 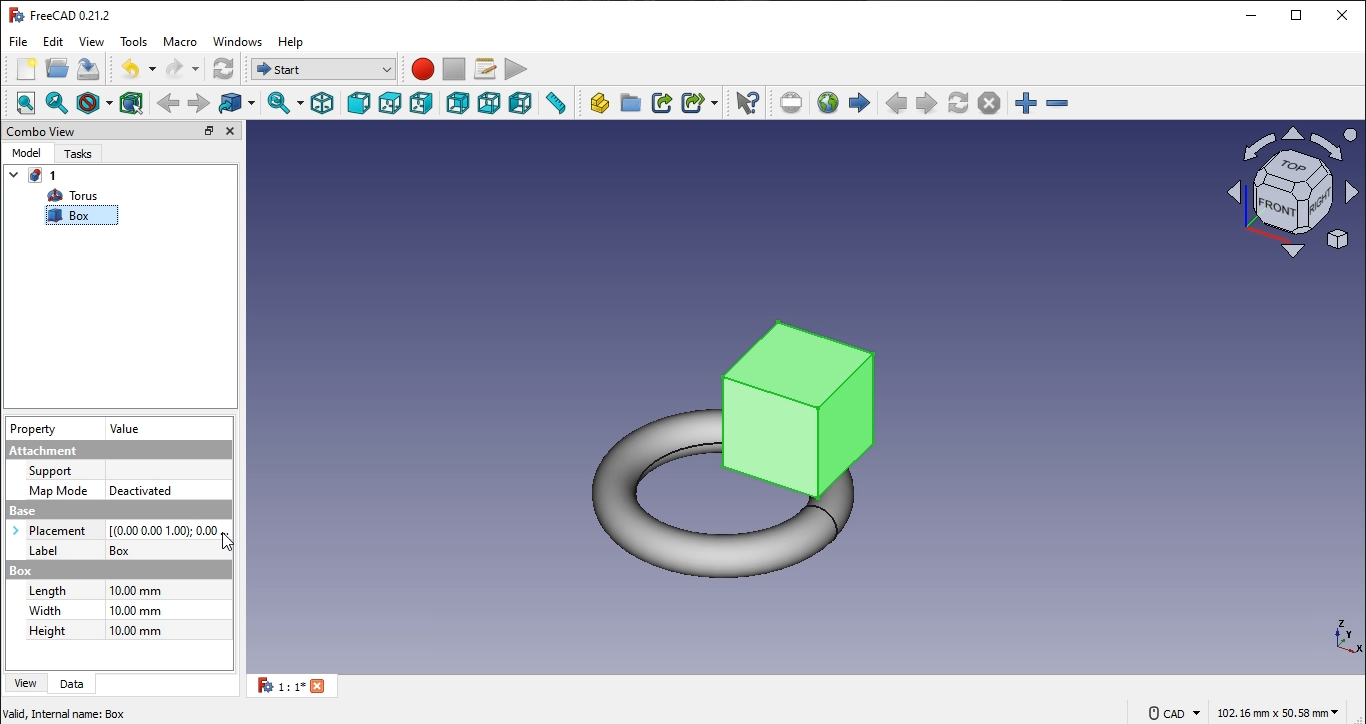 What do you see at coordinates (131, 102) in the screenshot?
I see `bounding box` at bounding box center [131, 102].